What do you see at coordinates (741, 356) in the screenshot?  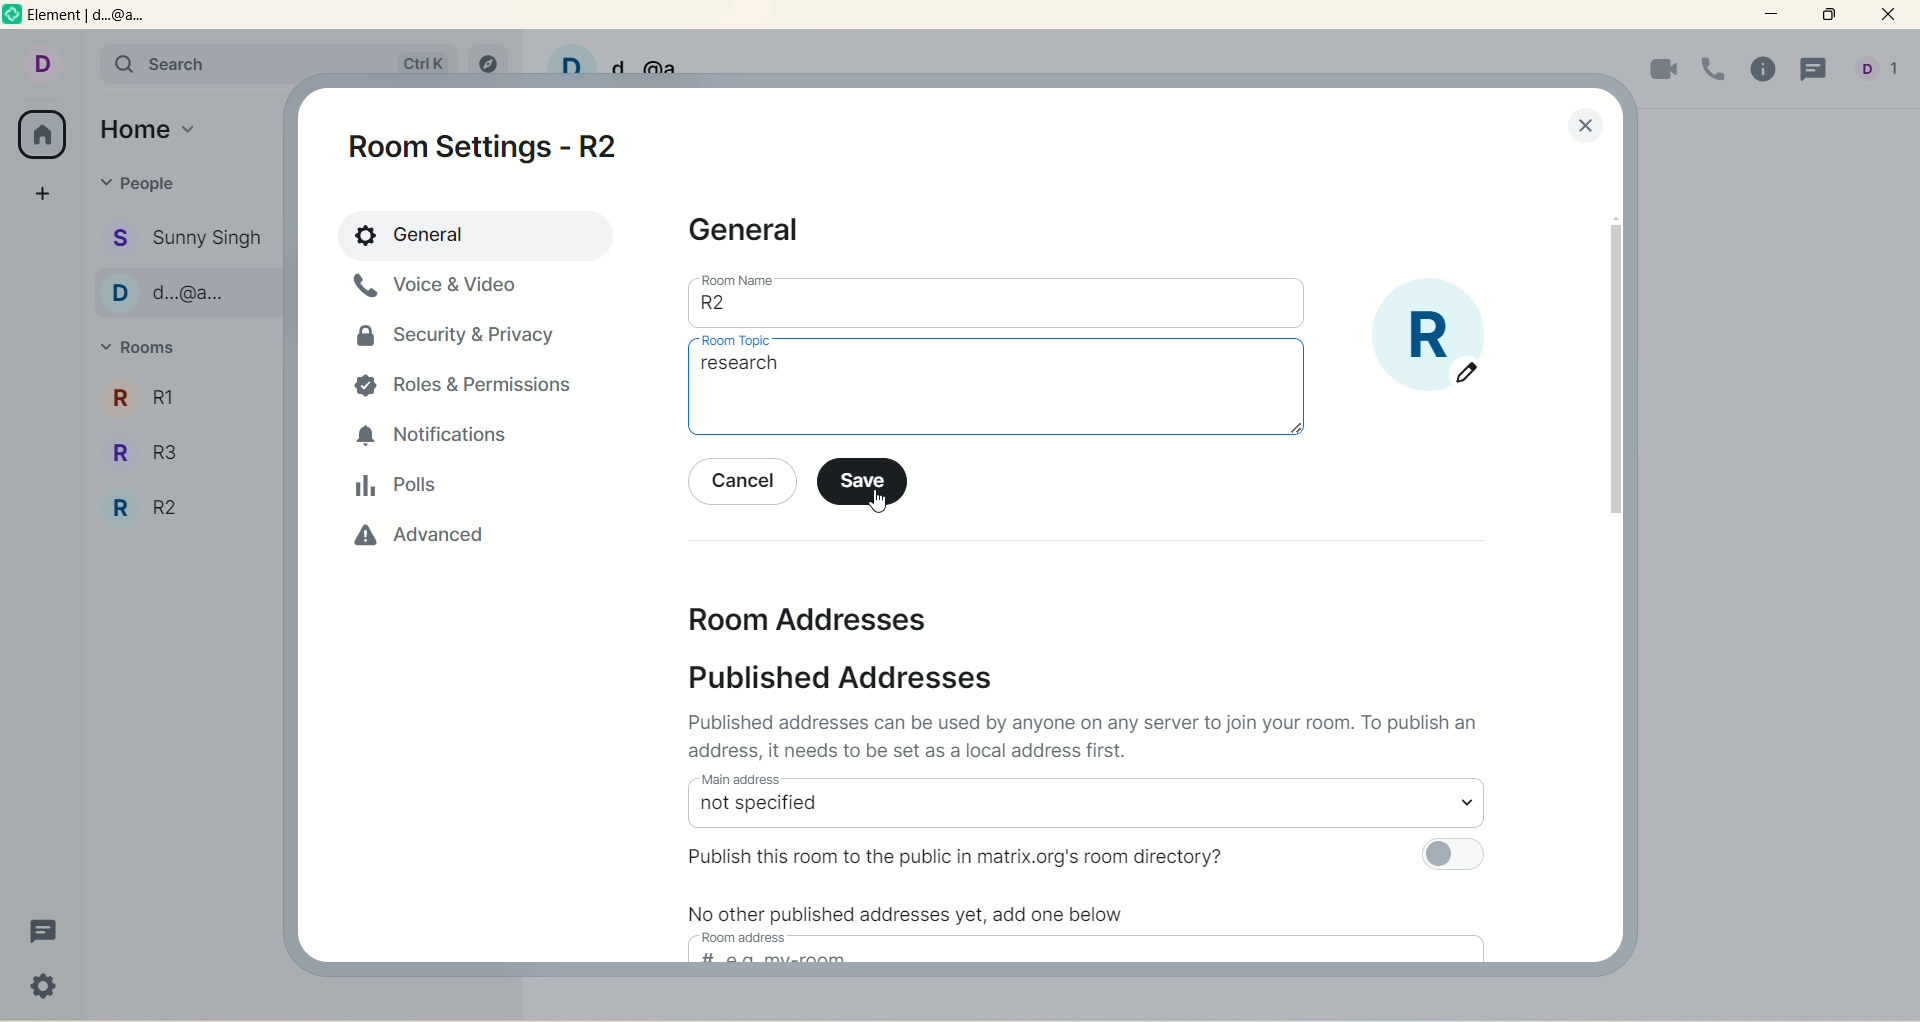 I see `cursor` at bounding box center [741, 356].